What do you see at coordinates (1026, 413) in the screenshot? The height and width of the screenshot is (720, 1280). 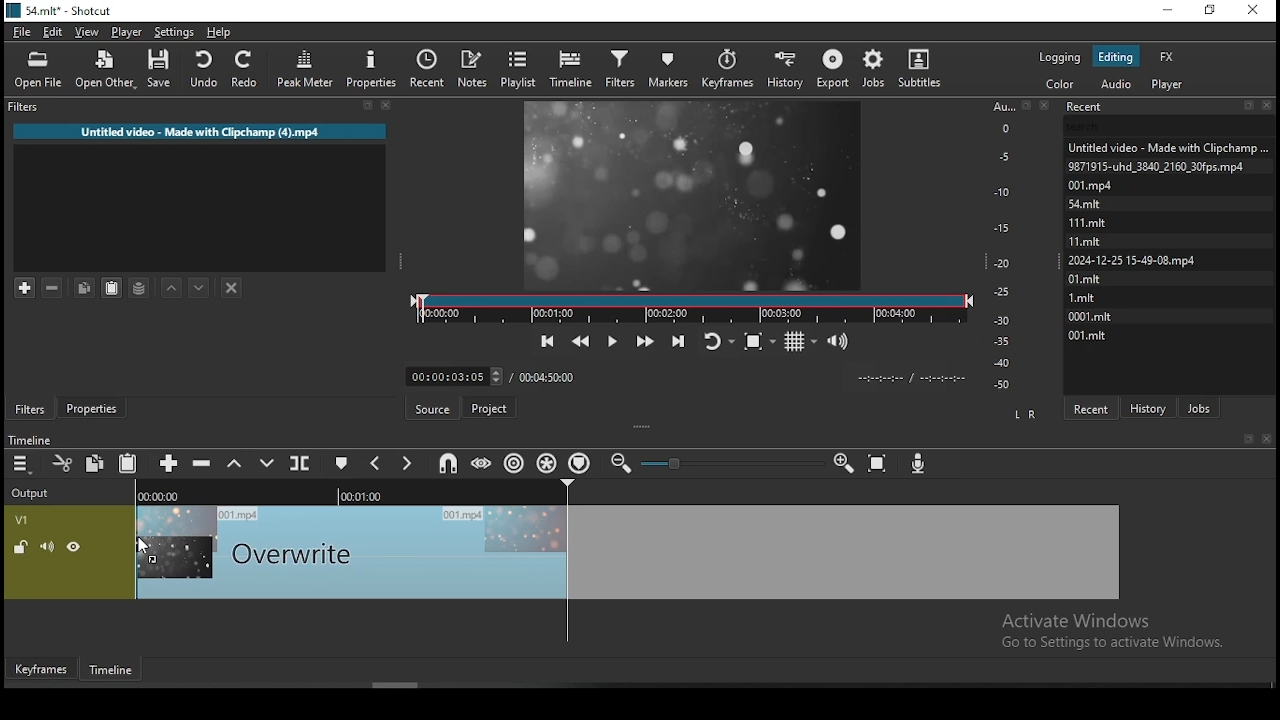 I see `L R` at bounding box center [1026, 413].